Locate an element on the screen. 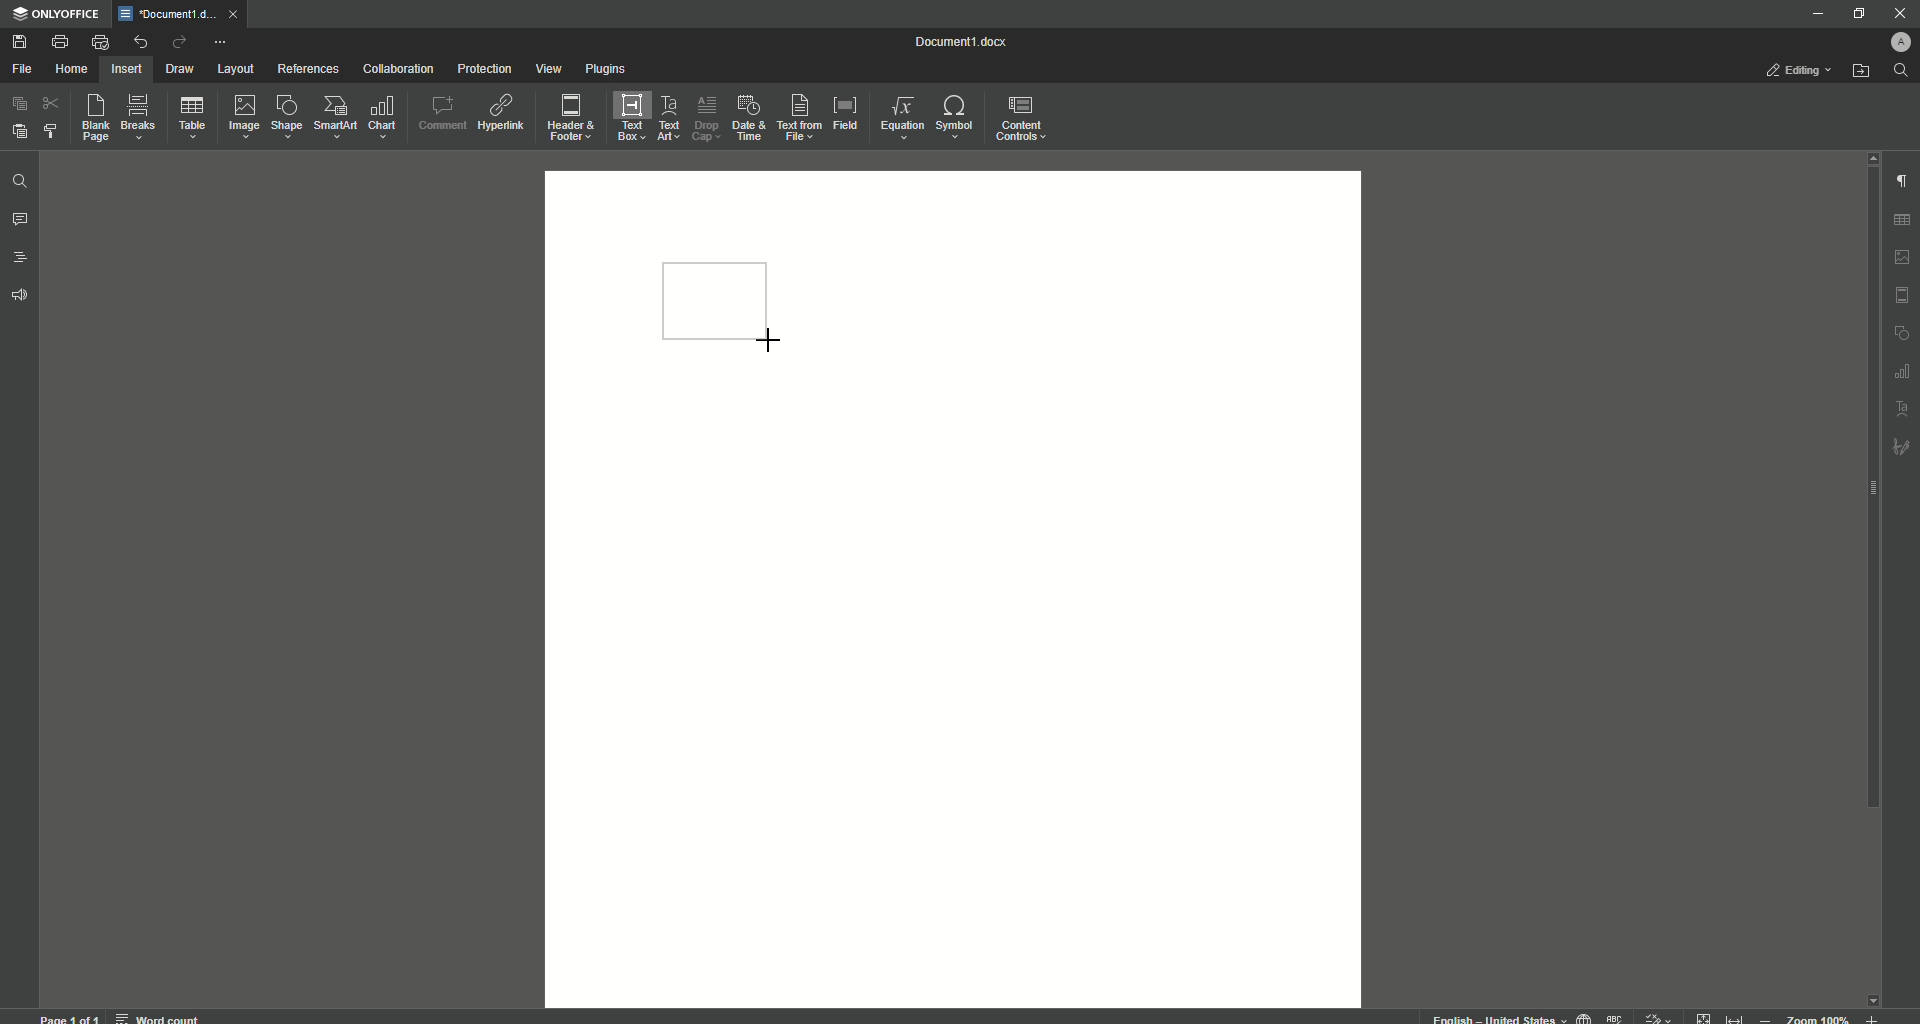  Blank Page is located at coordinates (97, 117).